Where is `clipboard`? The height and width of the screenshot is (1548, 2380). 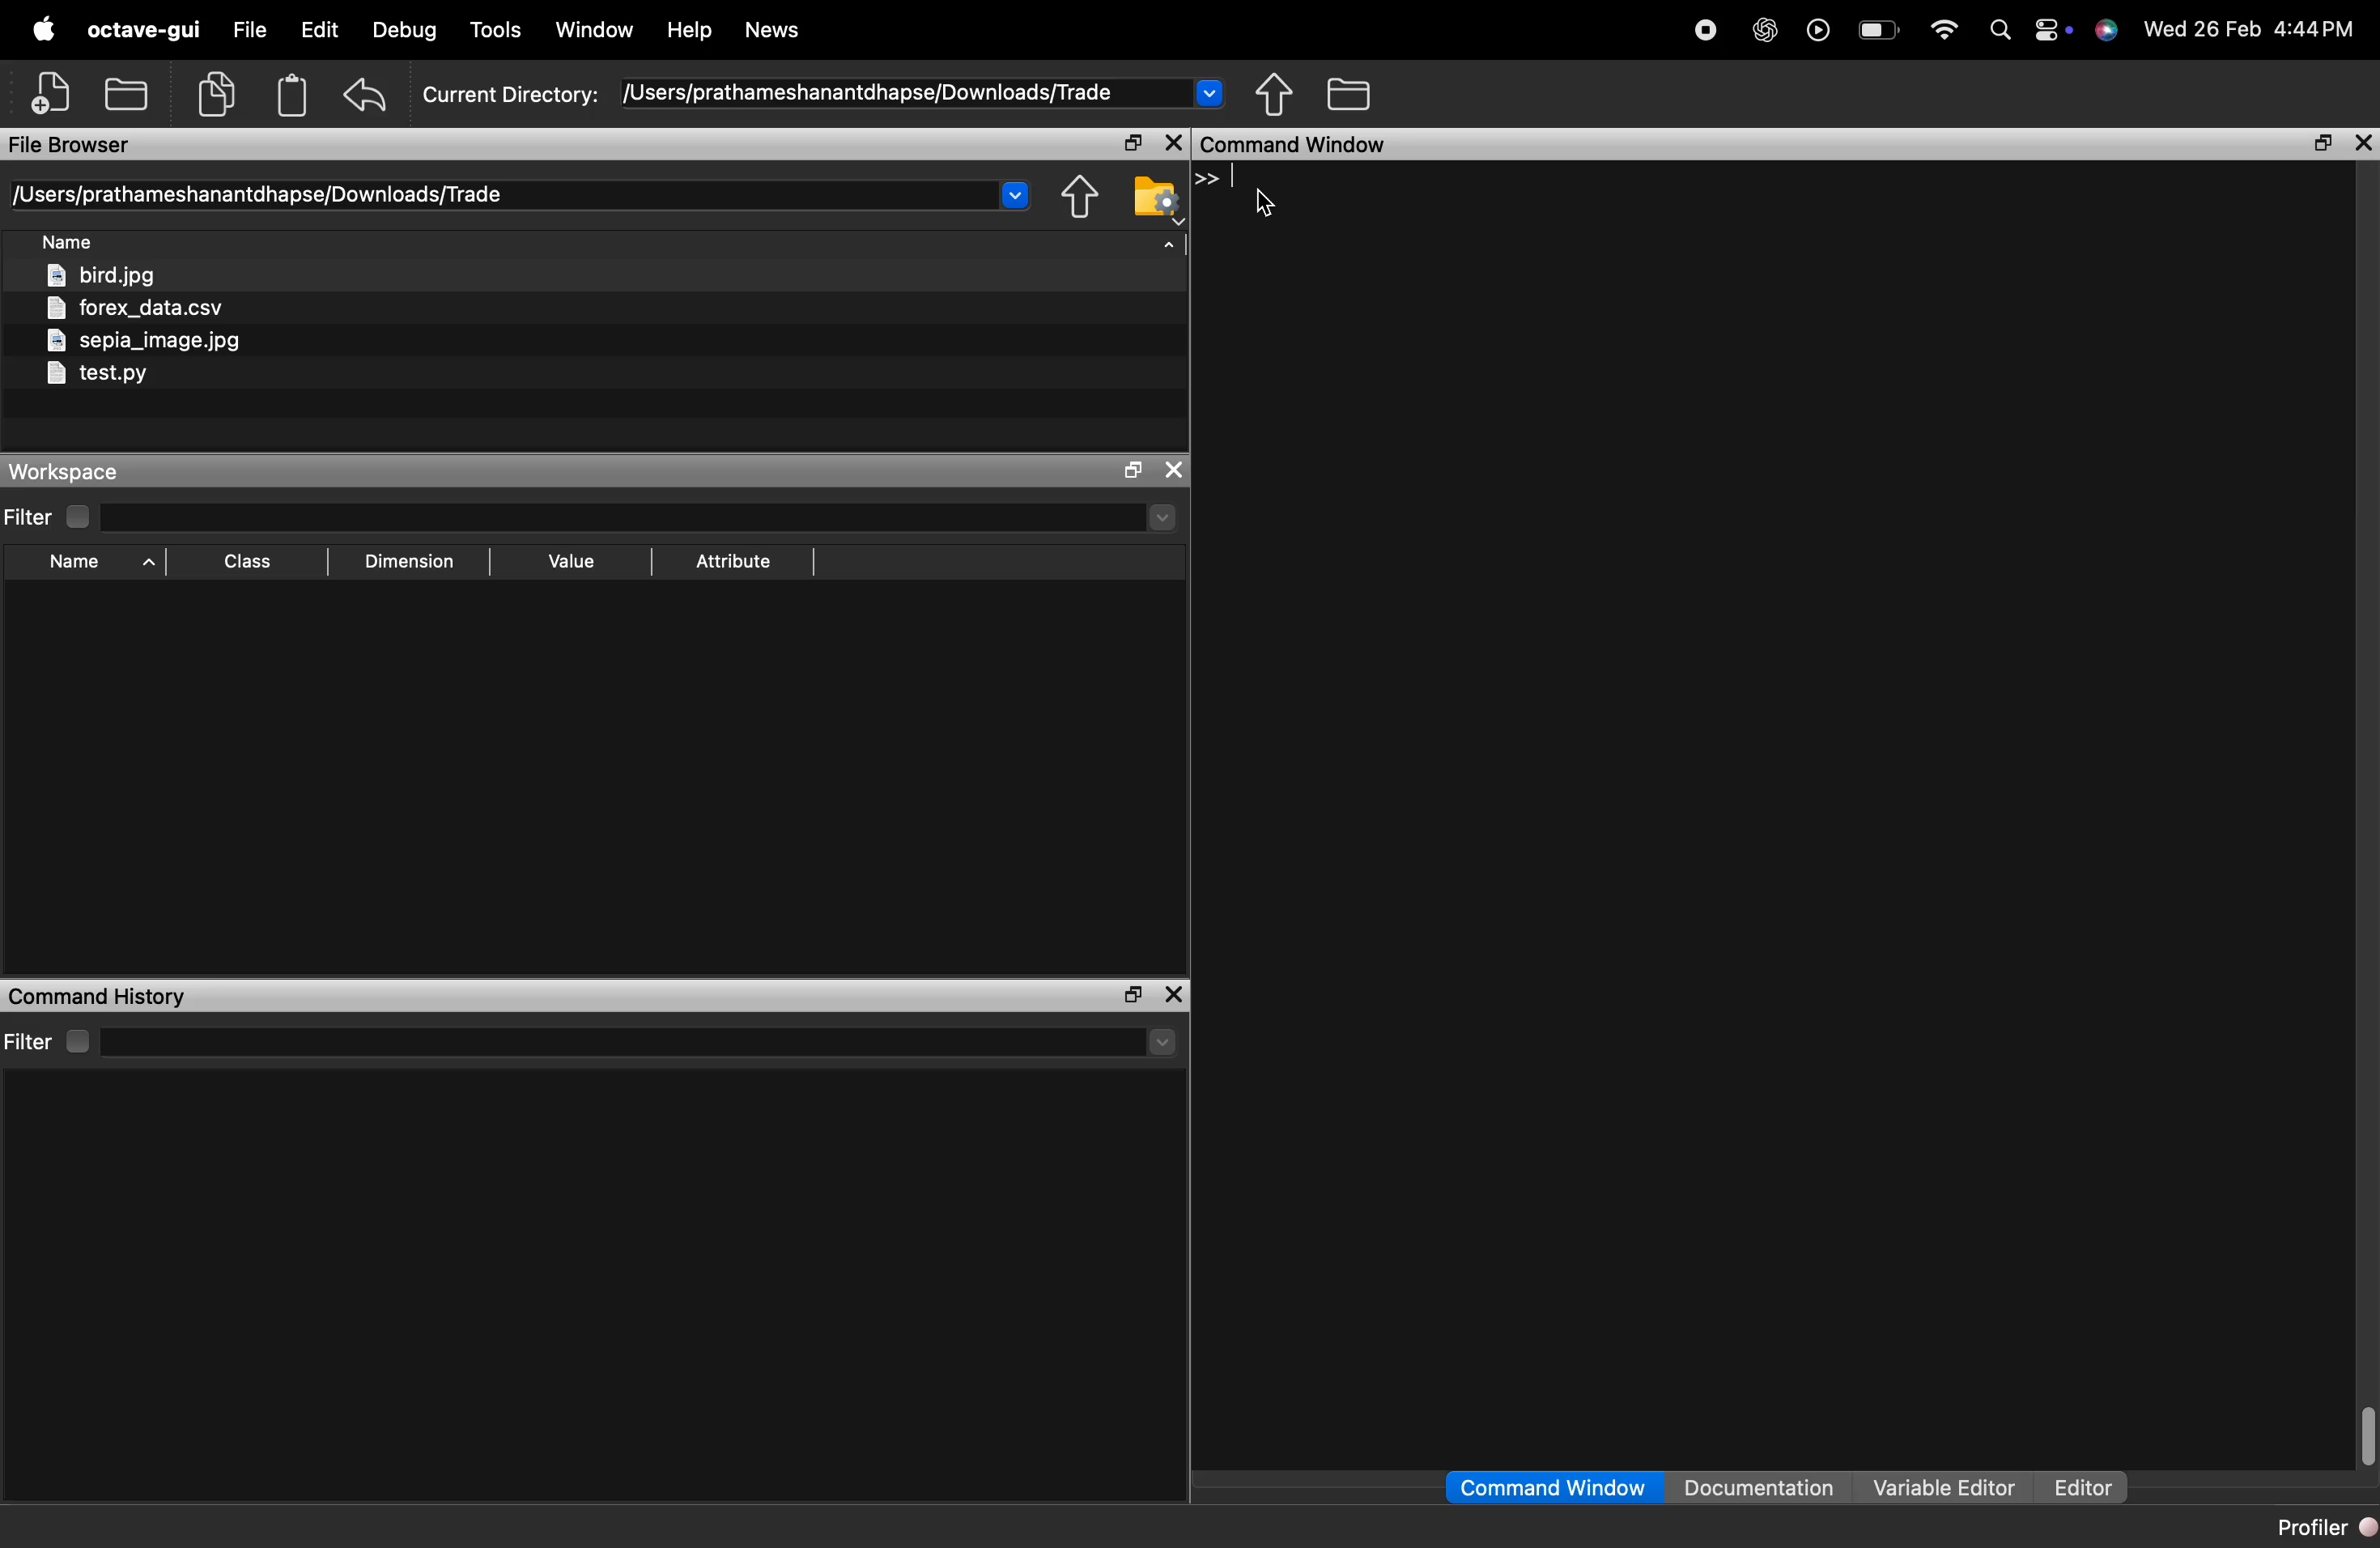
clipboard is located at coordinates (292, 95).